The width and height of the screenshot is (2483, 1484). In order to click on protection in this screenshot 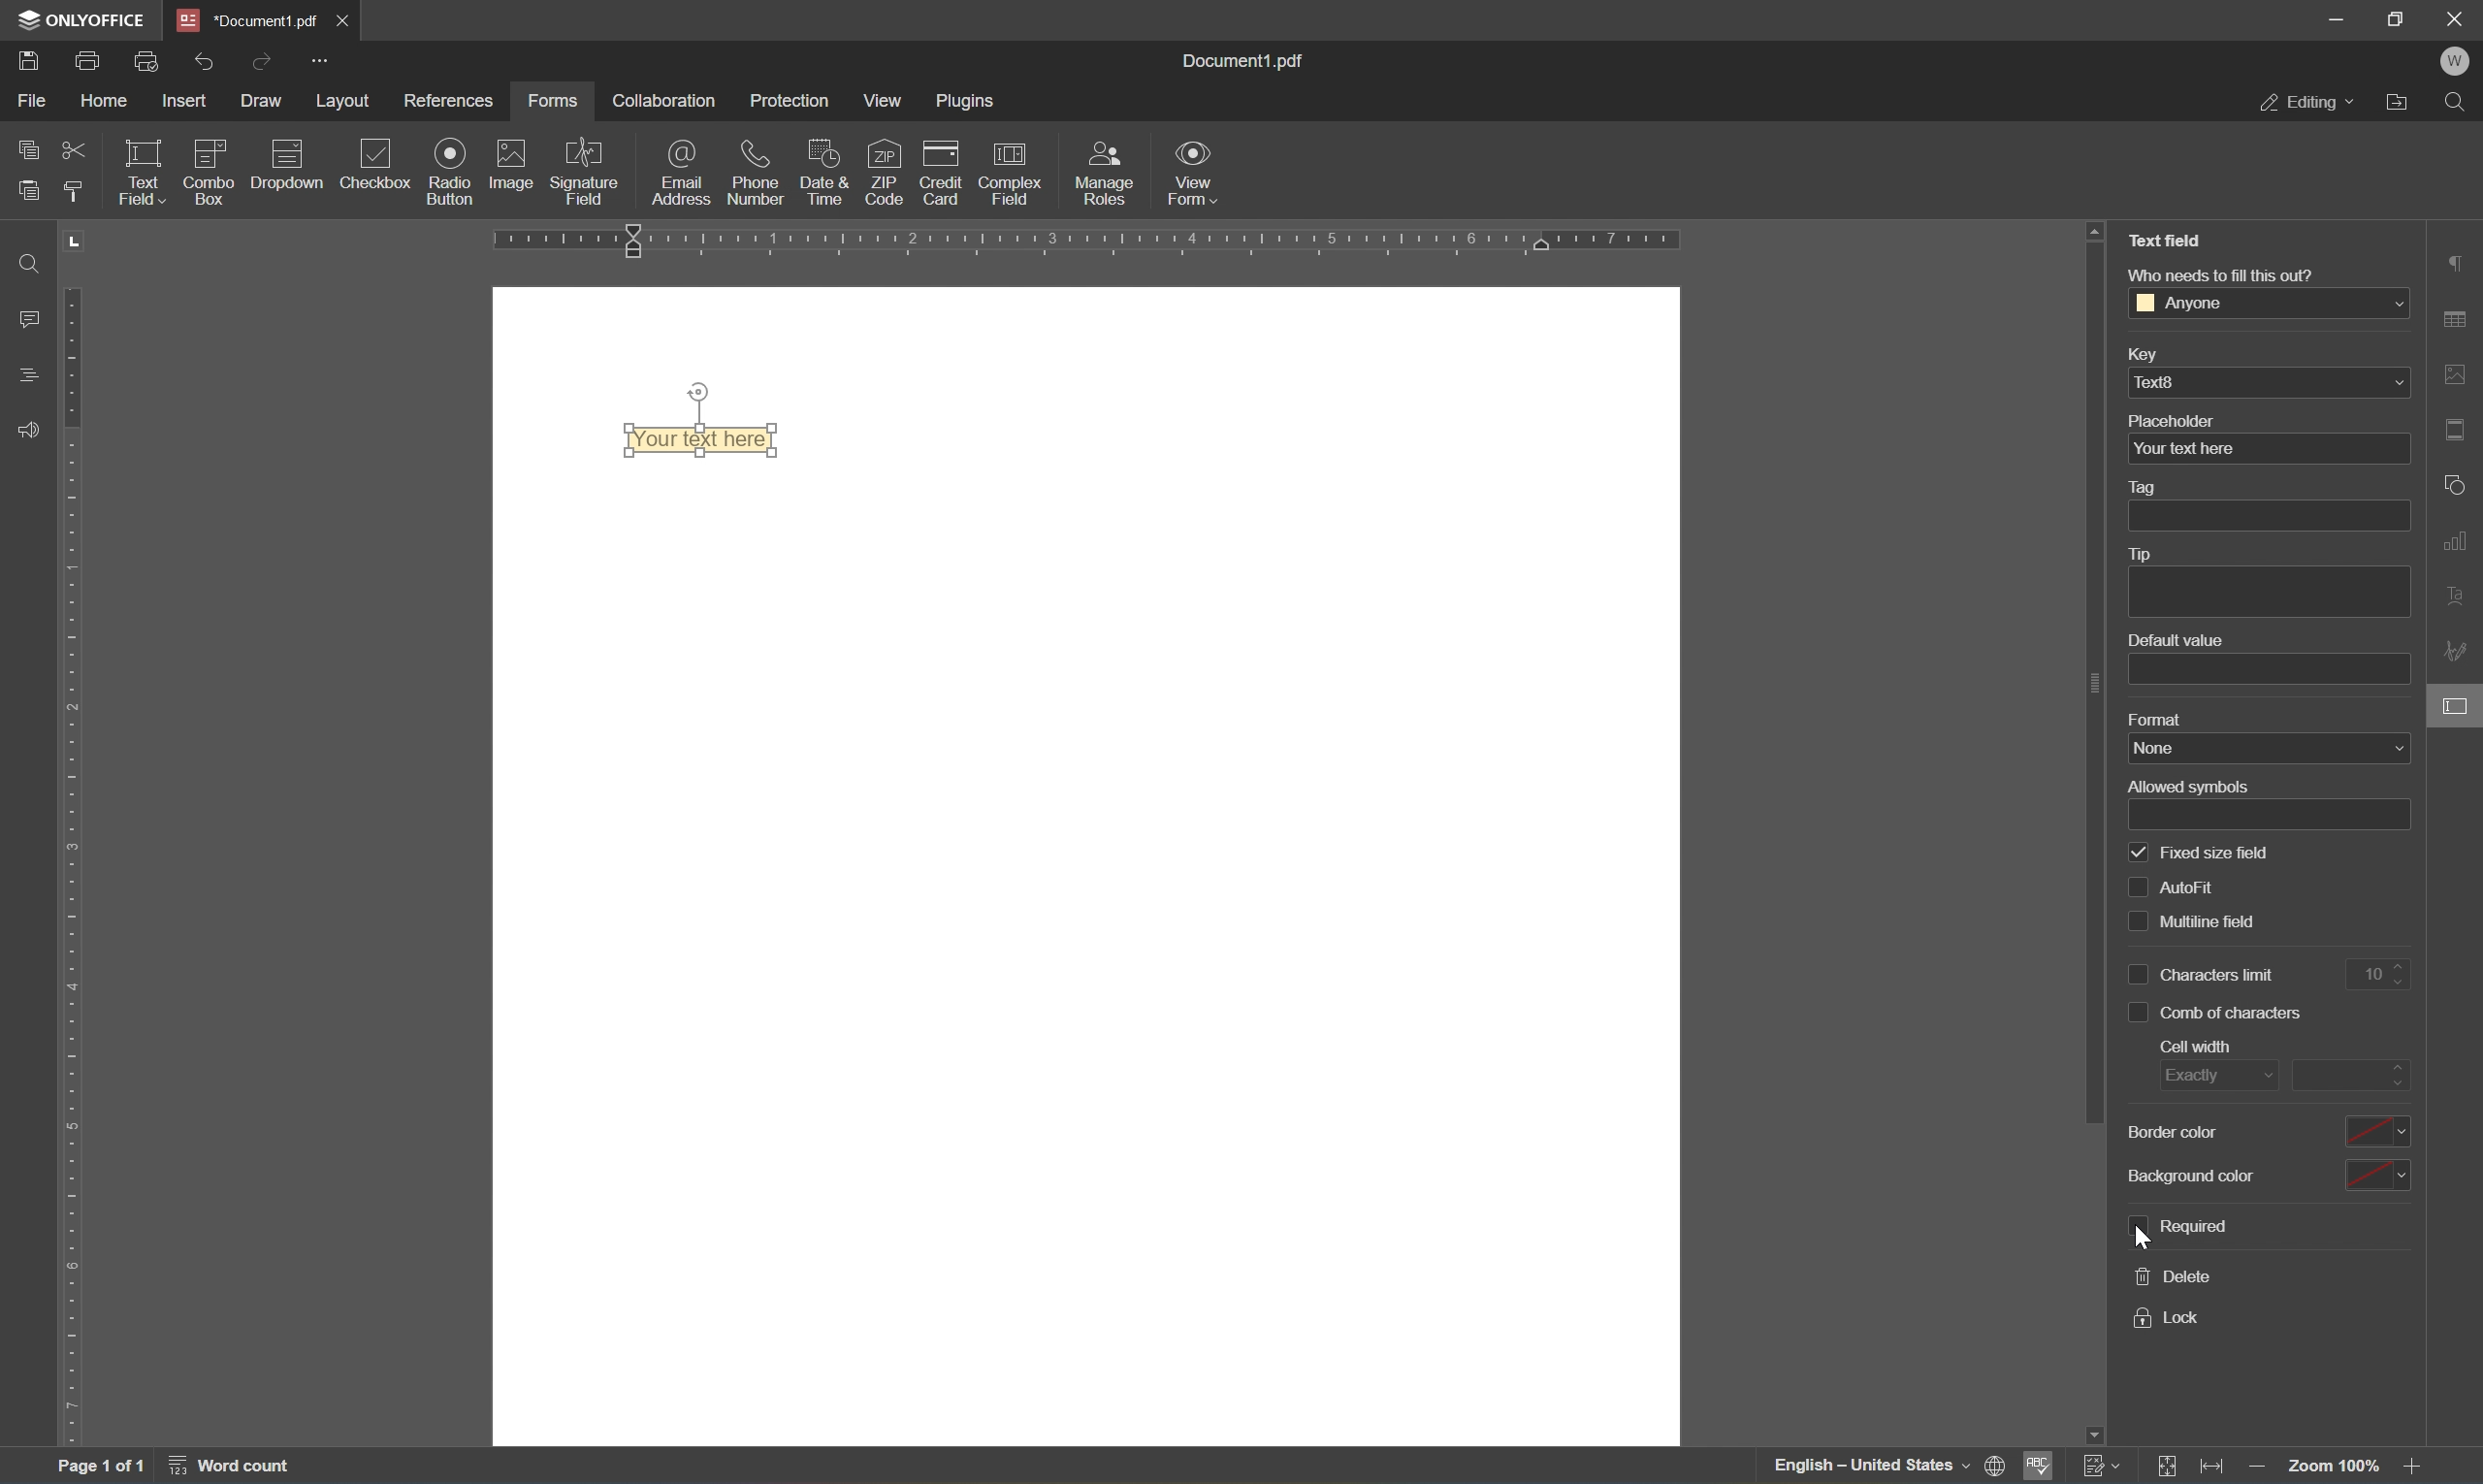, I will do `click(790, 99)`.